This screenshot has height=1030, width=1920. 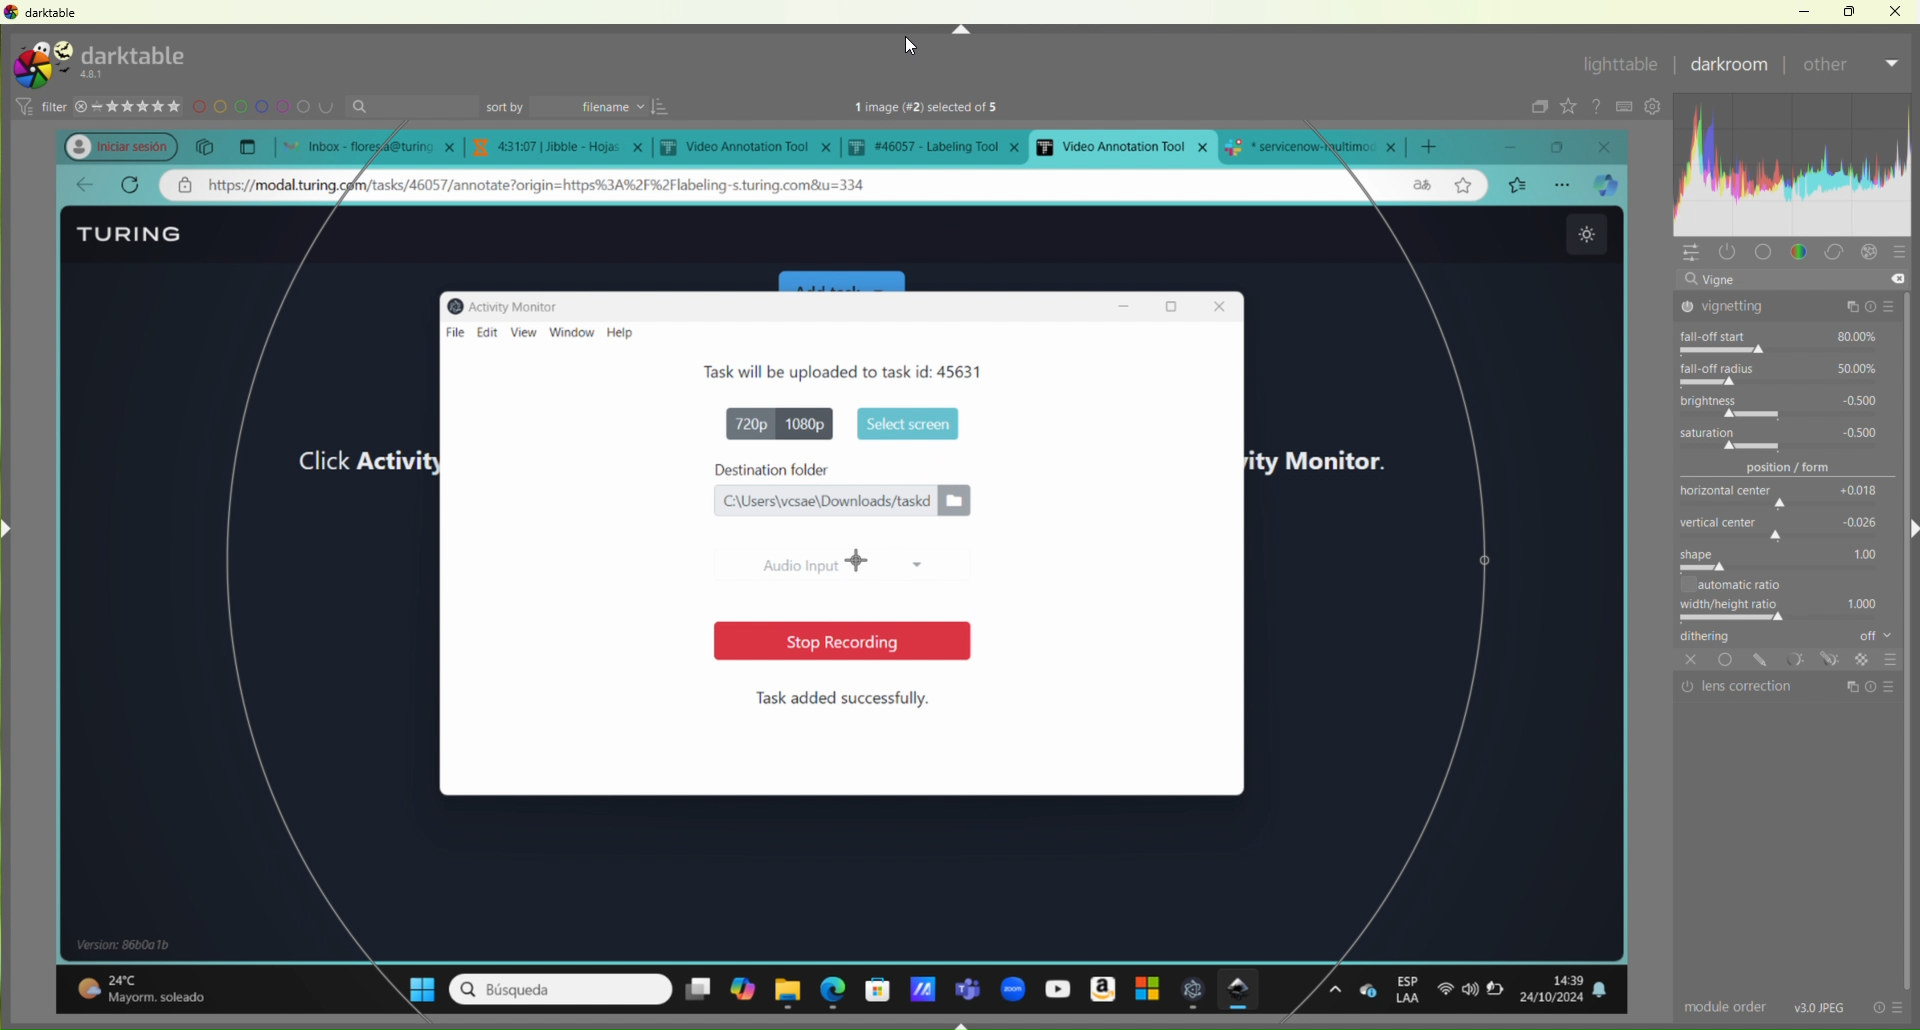 I want to click on desktopms, so click(x=697, y=989).